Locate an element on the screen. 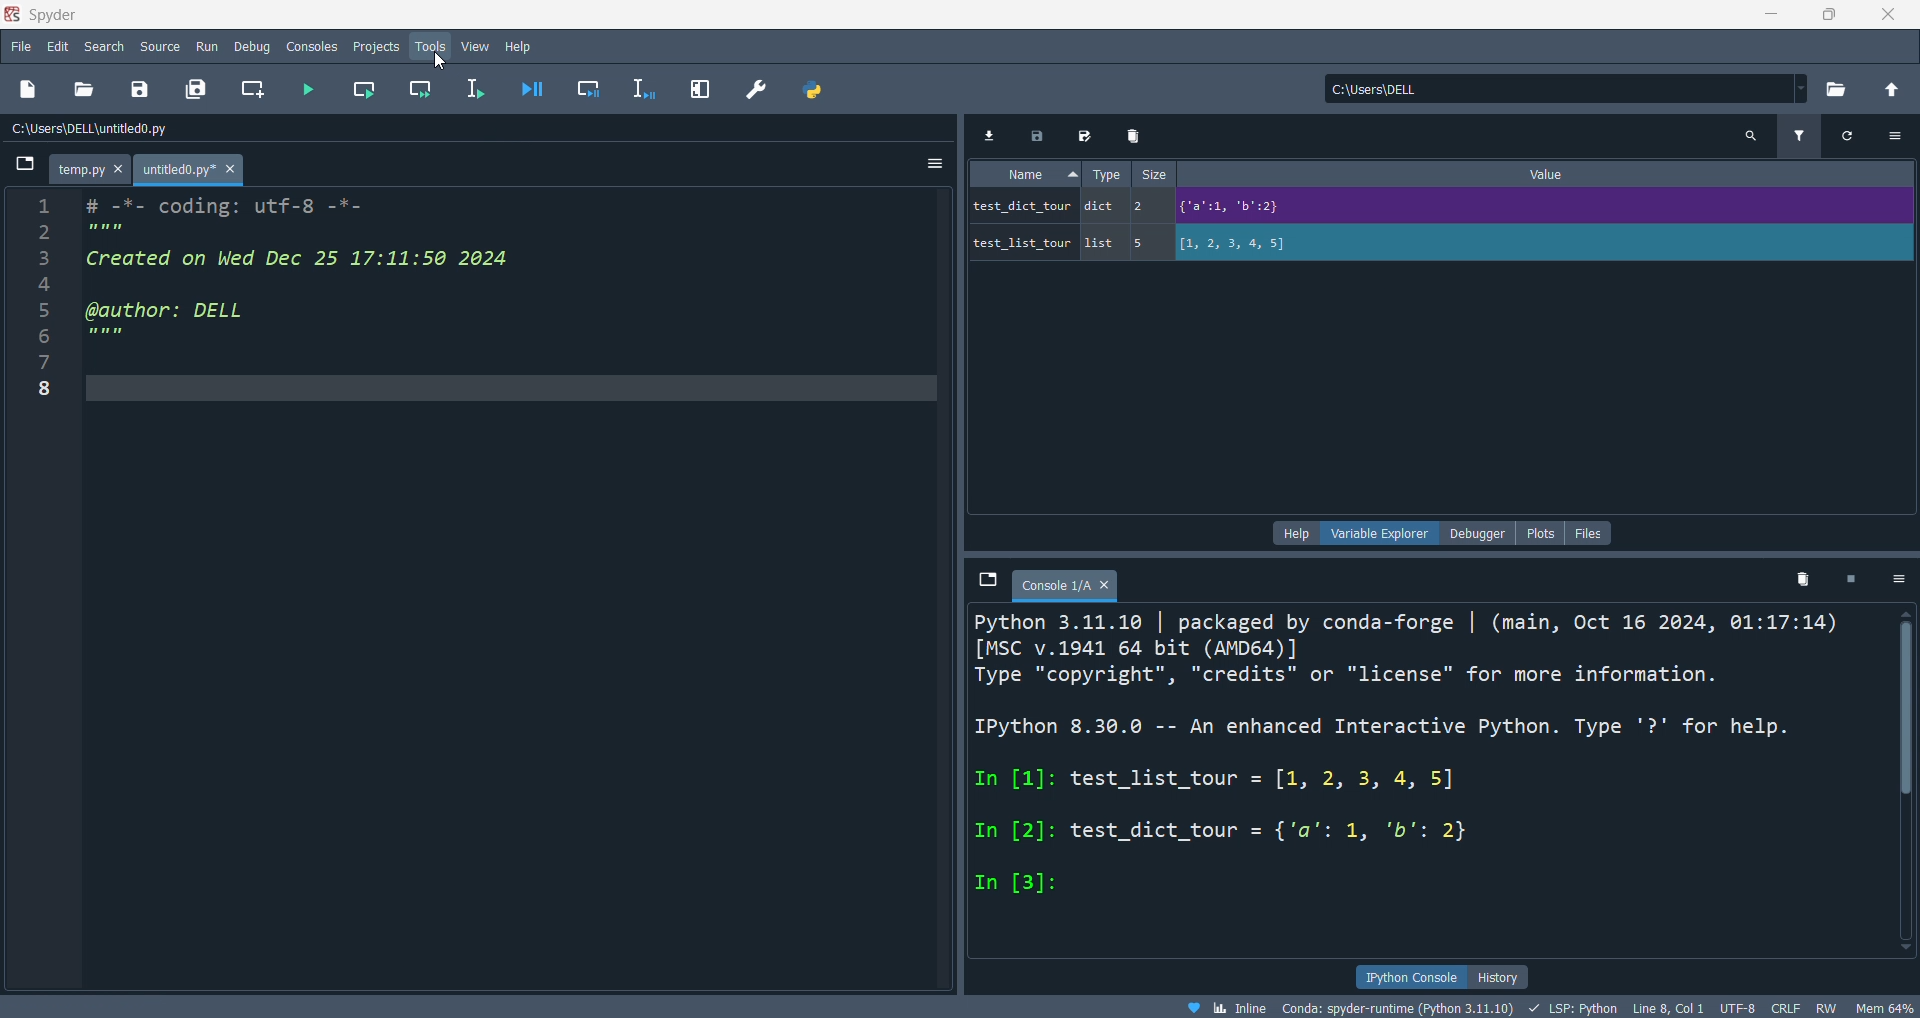  options is located at coordinates (930, 164).